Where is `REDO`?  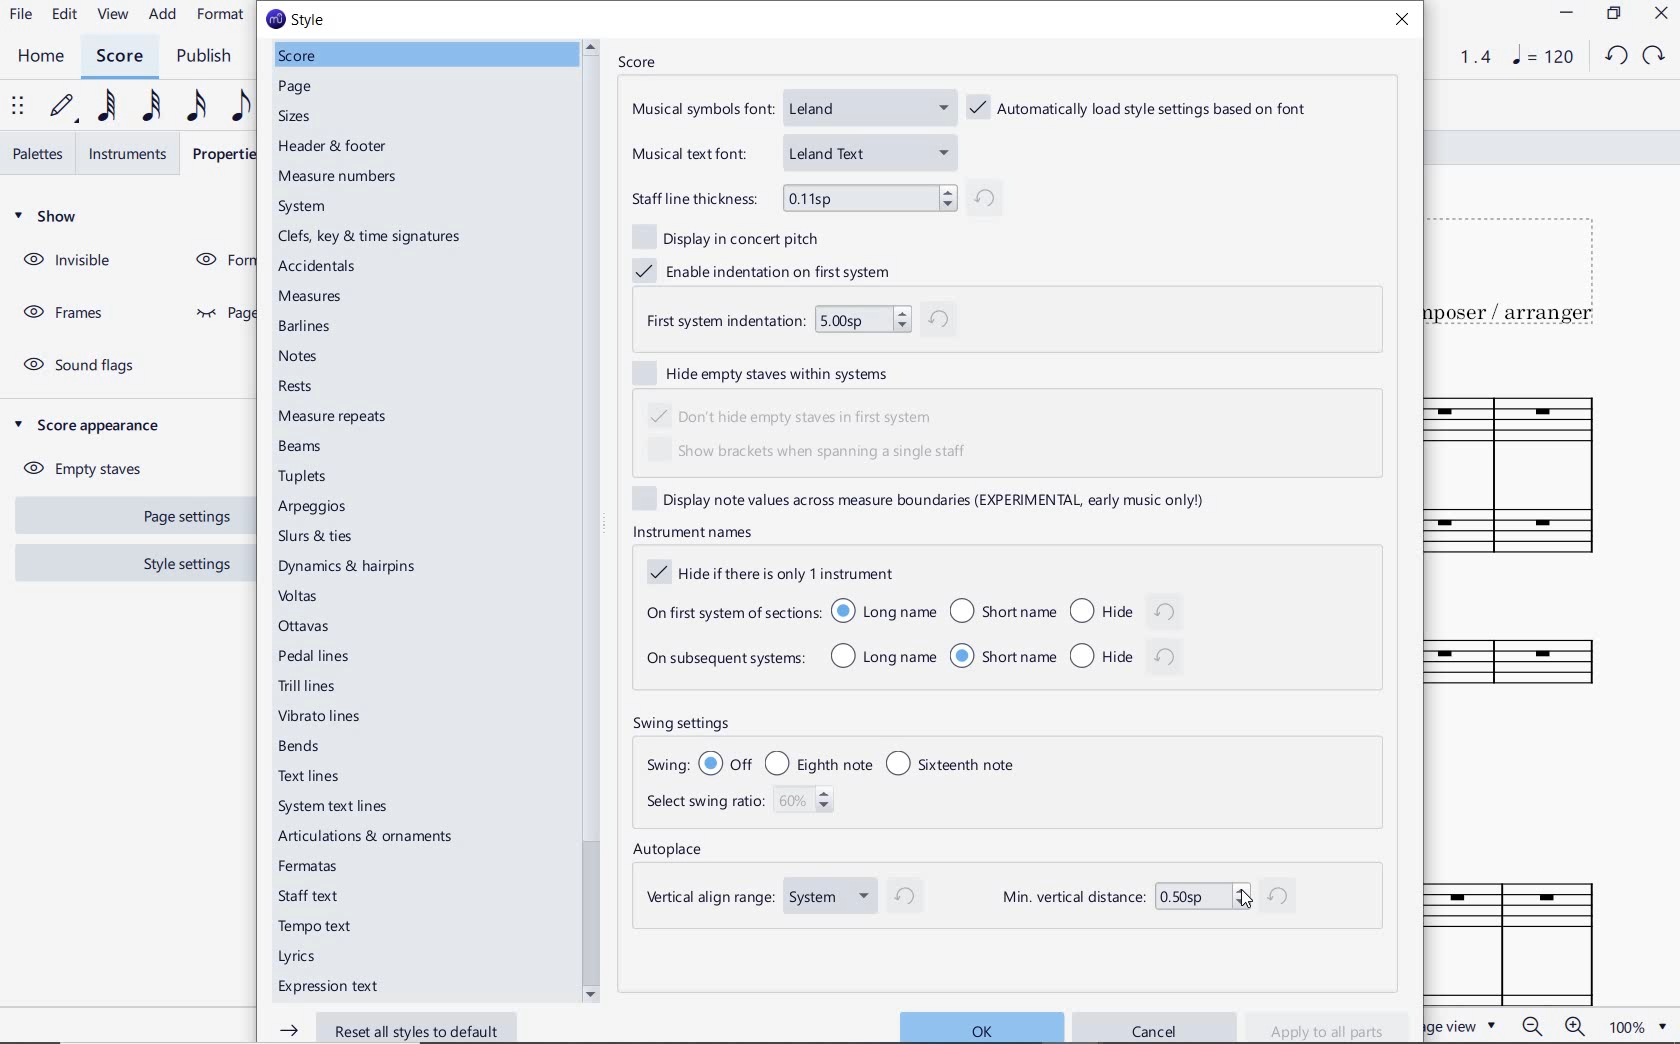
REDO is located at coordinates (1652, 56).